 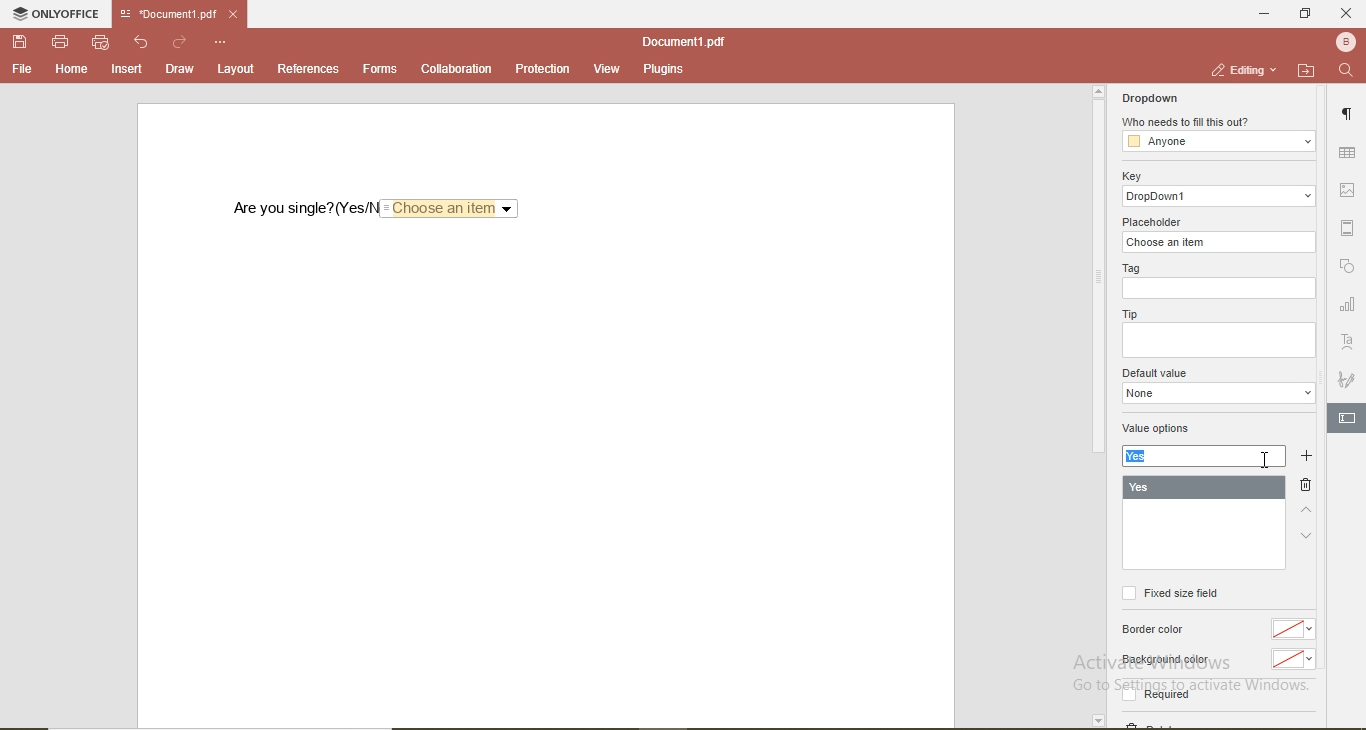 What do you see at coordinates (73, 70) in the screenshot?
I see `home` at bounding box center [73, 70].